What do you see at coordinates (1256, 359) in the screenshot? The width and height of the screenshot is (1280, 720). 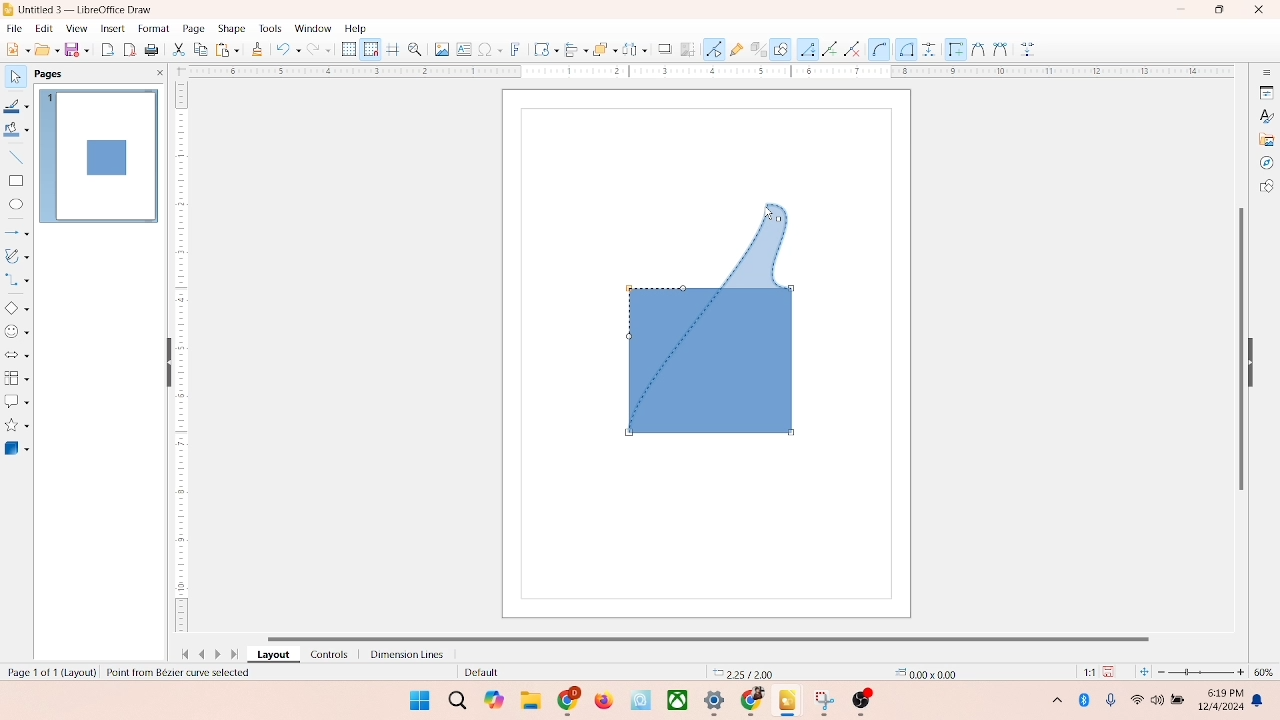 I see `hide` at bounding box center [1256, 359].